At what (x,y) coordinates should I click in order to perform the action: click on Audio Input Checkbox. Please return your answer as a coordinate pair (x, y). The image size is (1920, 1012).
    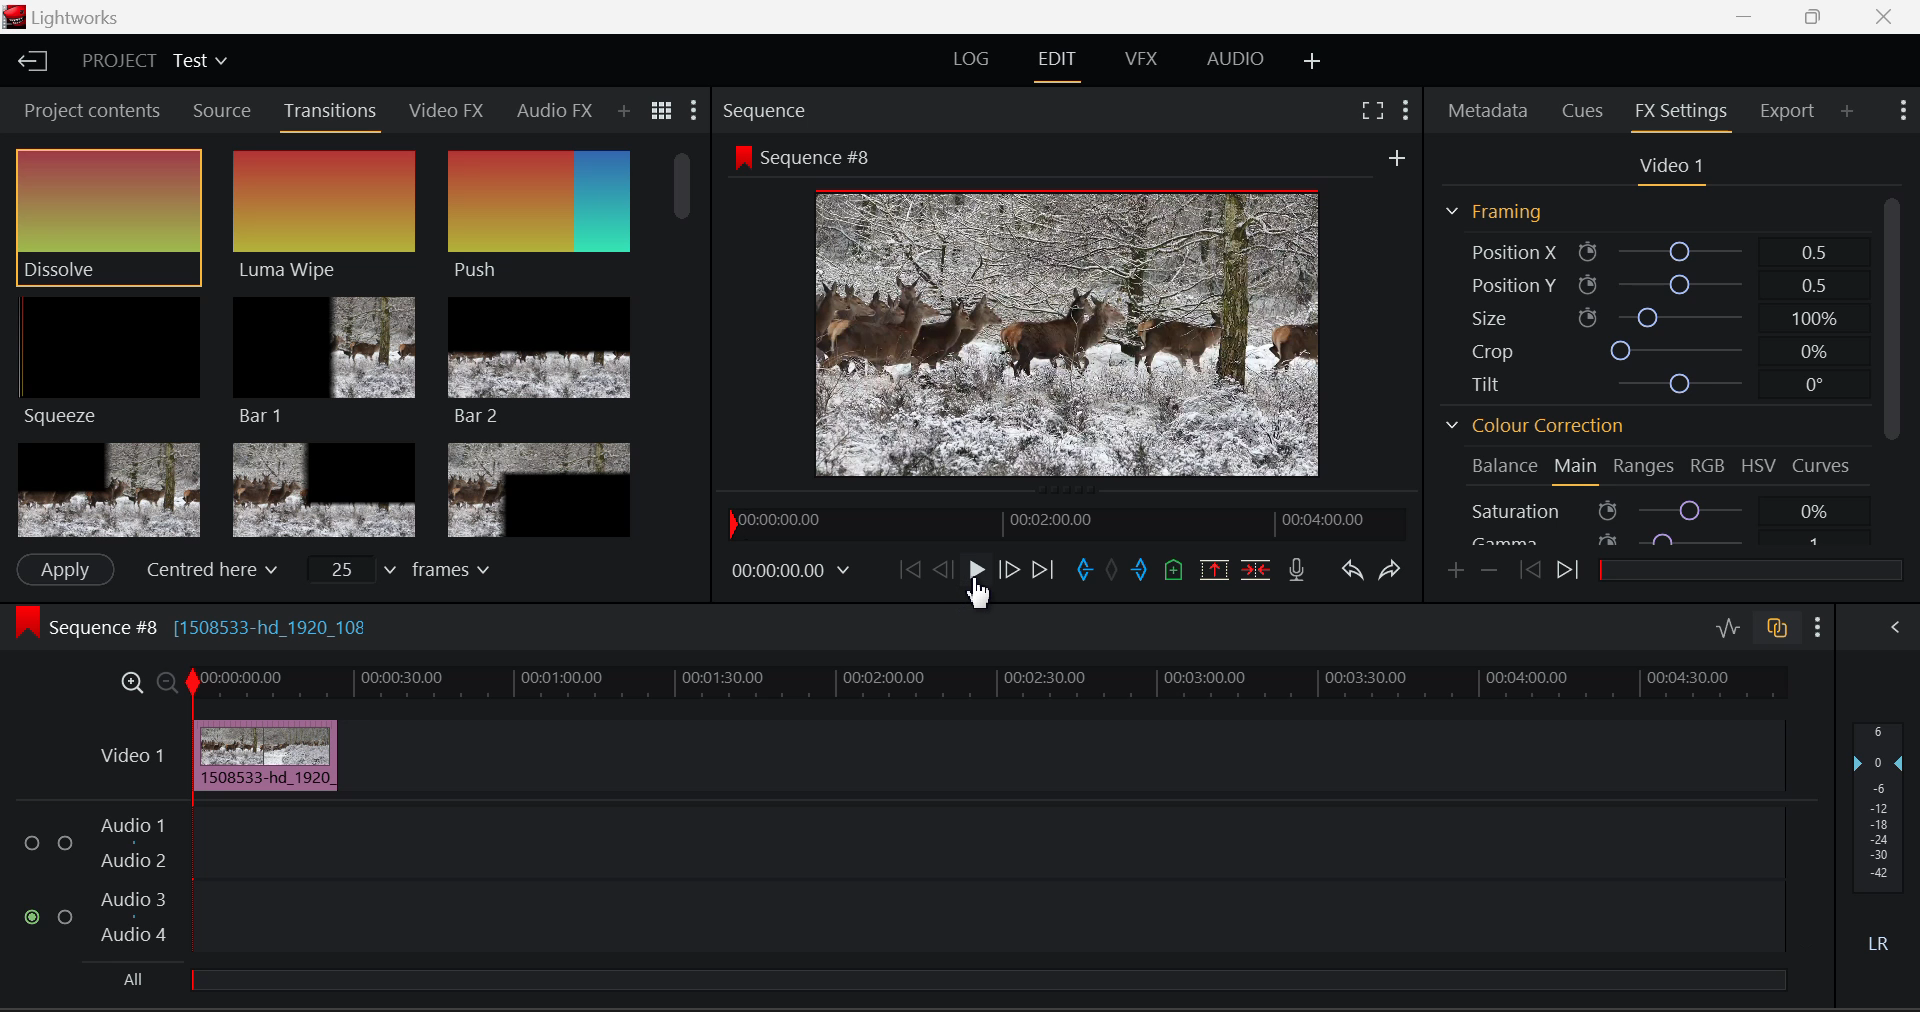
    Looking at the image, I should click on (66, 915).